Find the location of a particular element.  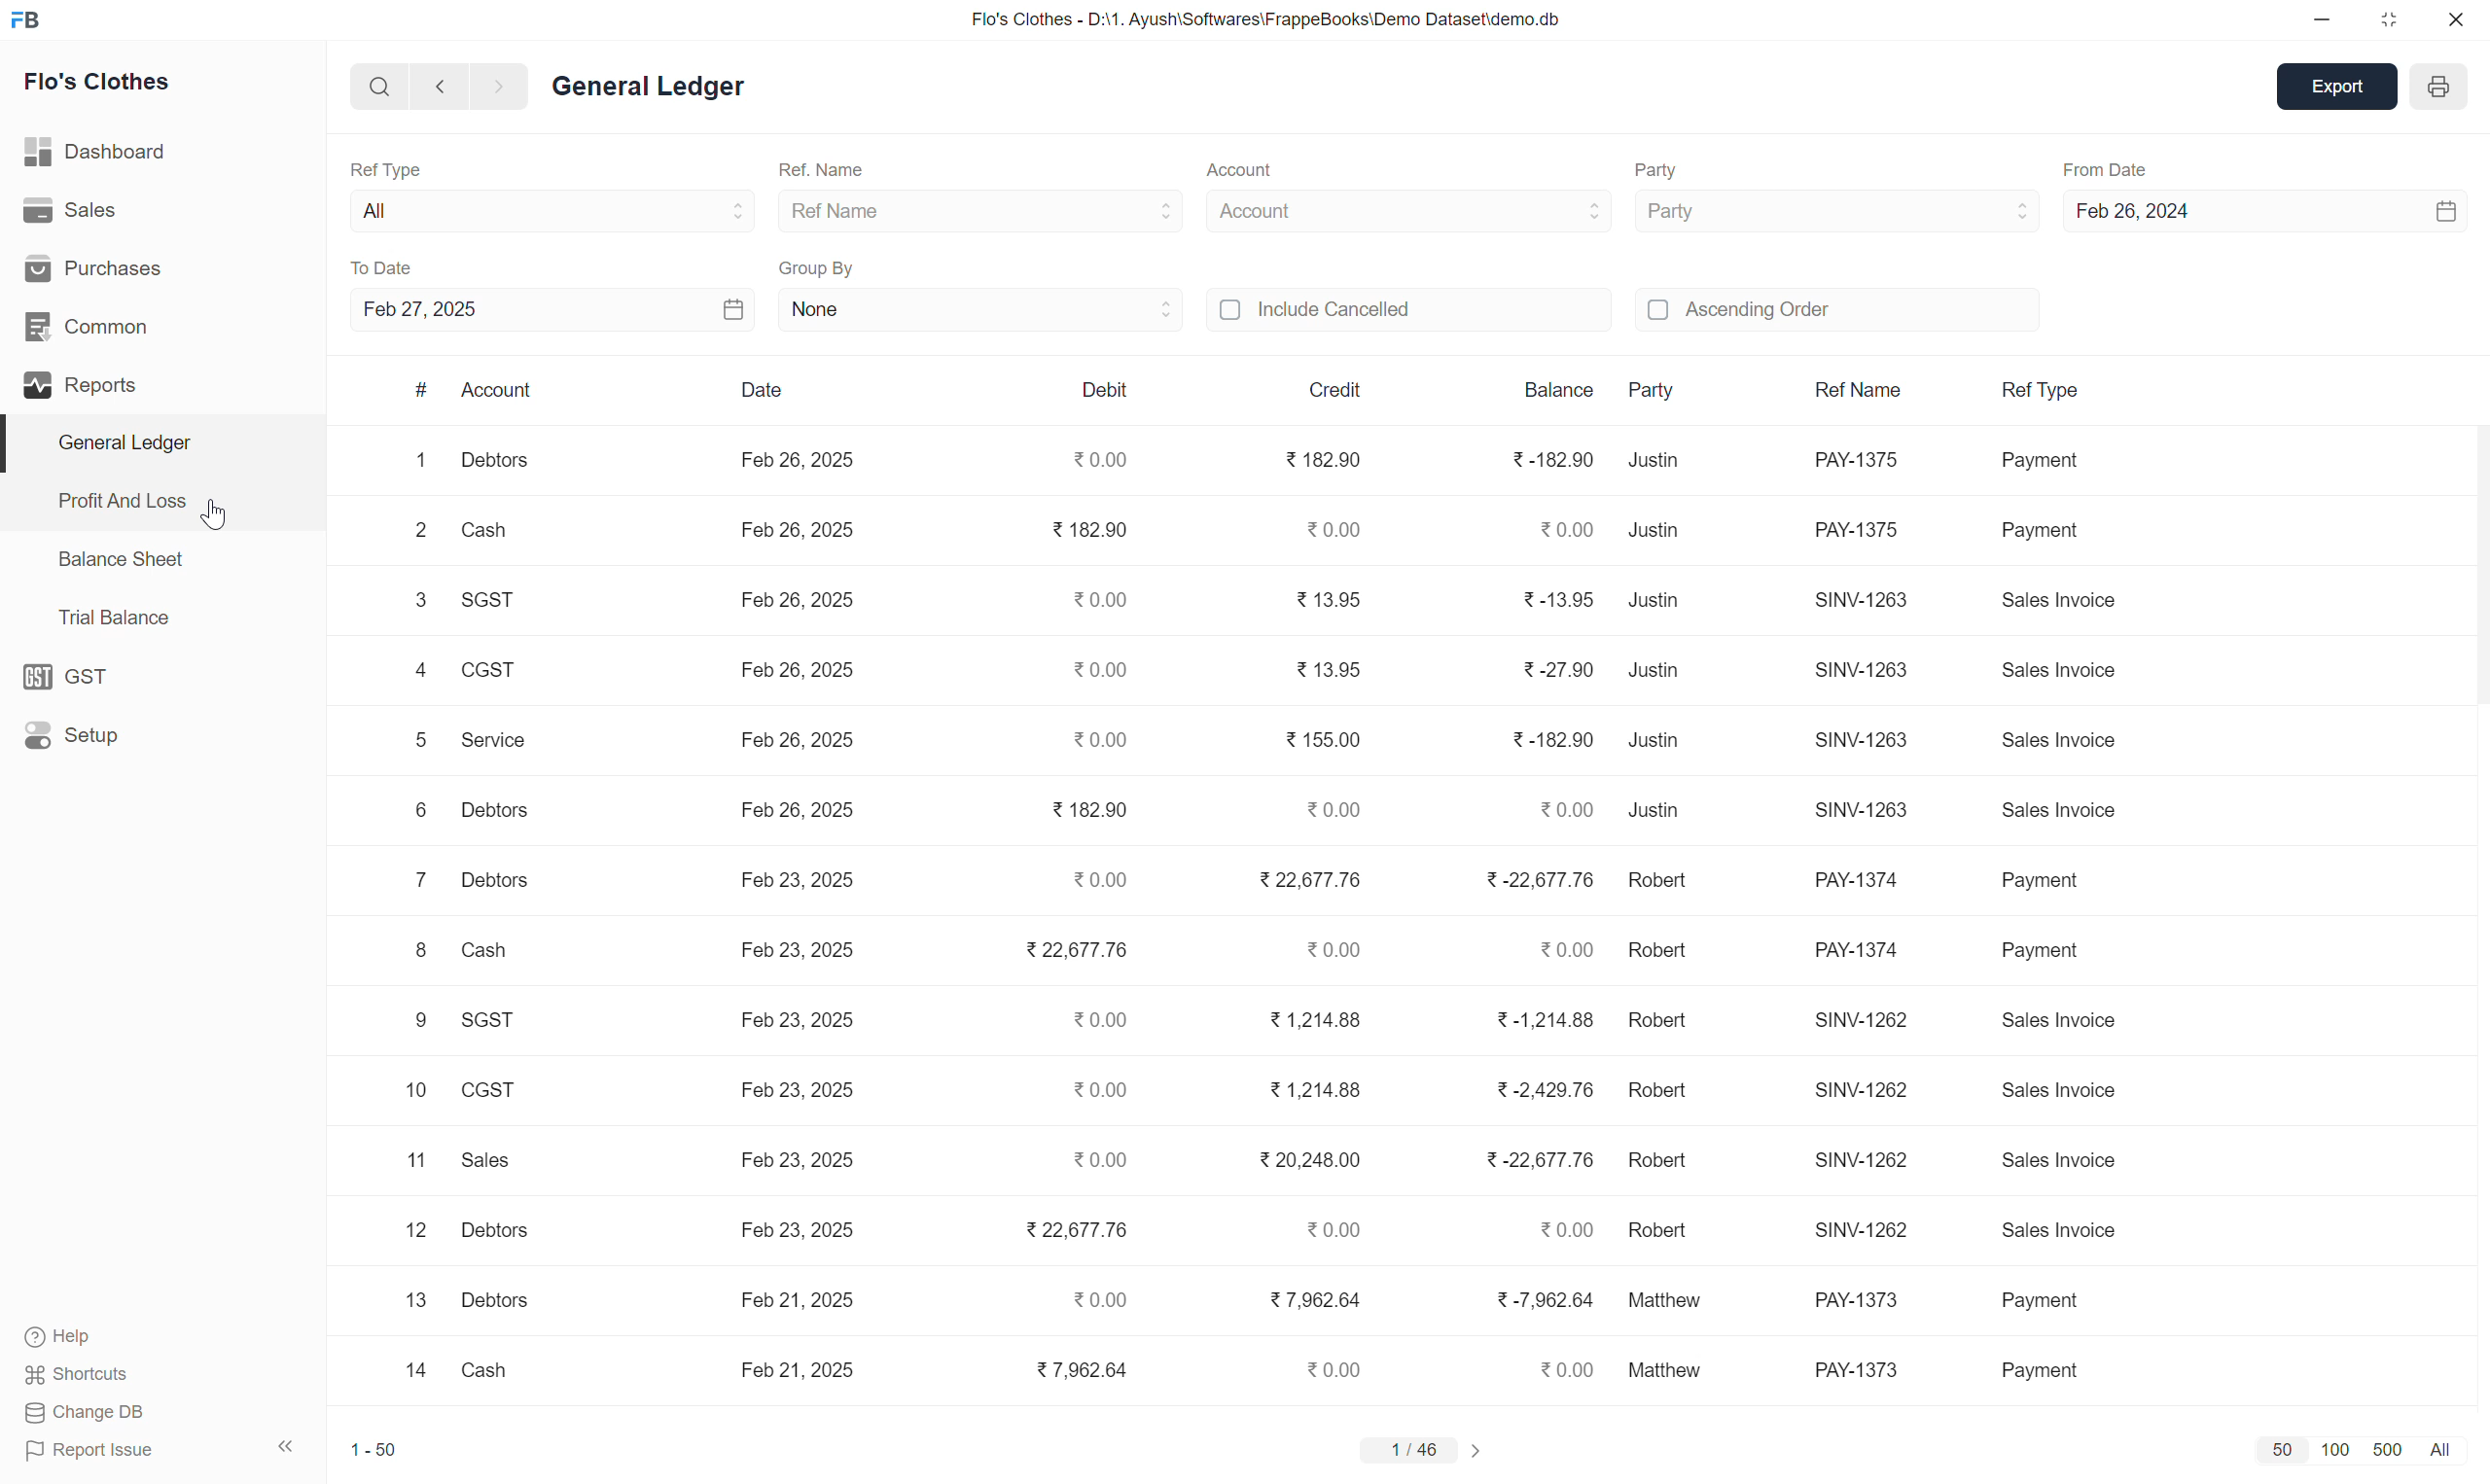

PAY-1374 is located at coordinates (1864, 884).